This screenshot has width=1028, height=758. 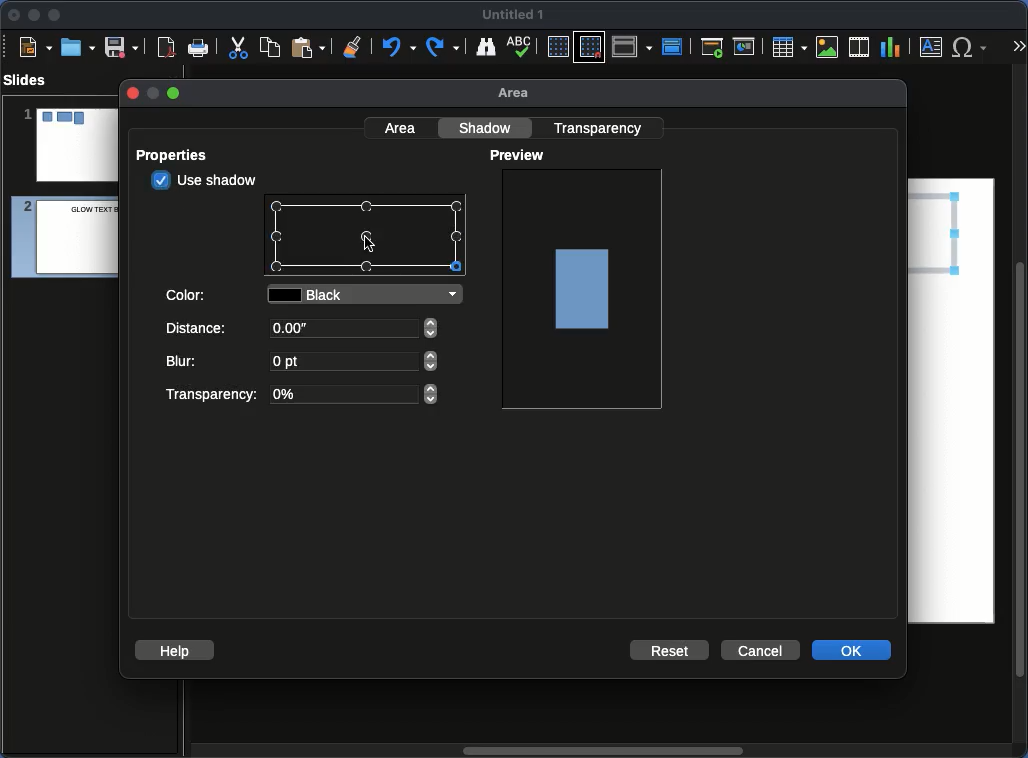 I want to click on Image, so click(x=828, y=47).